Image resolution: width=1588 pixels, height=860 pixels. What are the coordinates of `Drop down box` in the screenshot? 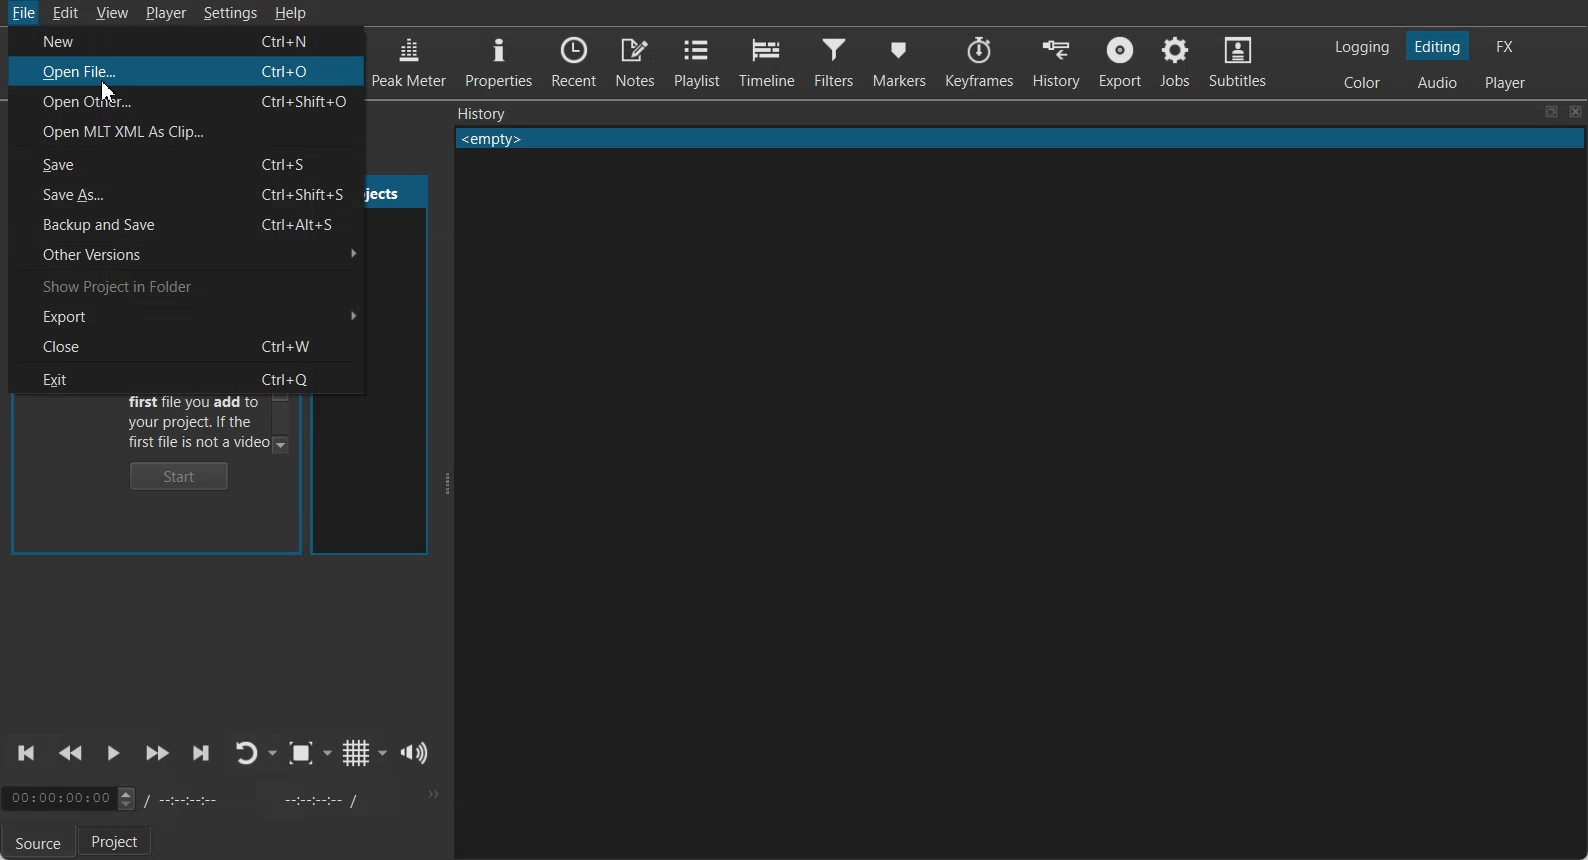 It's located at (328, 753).